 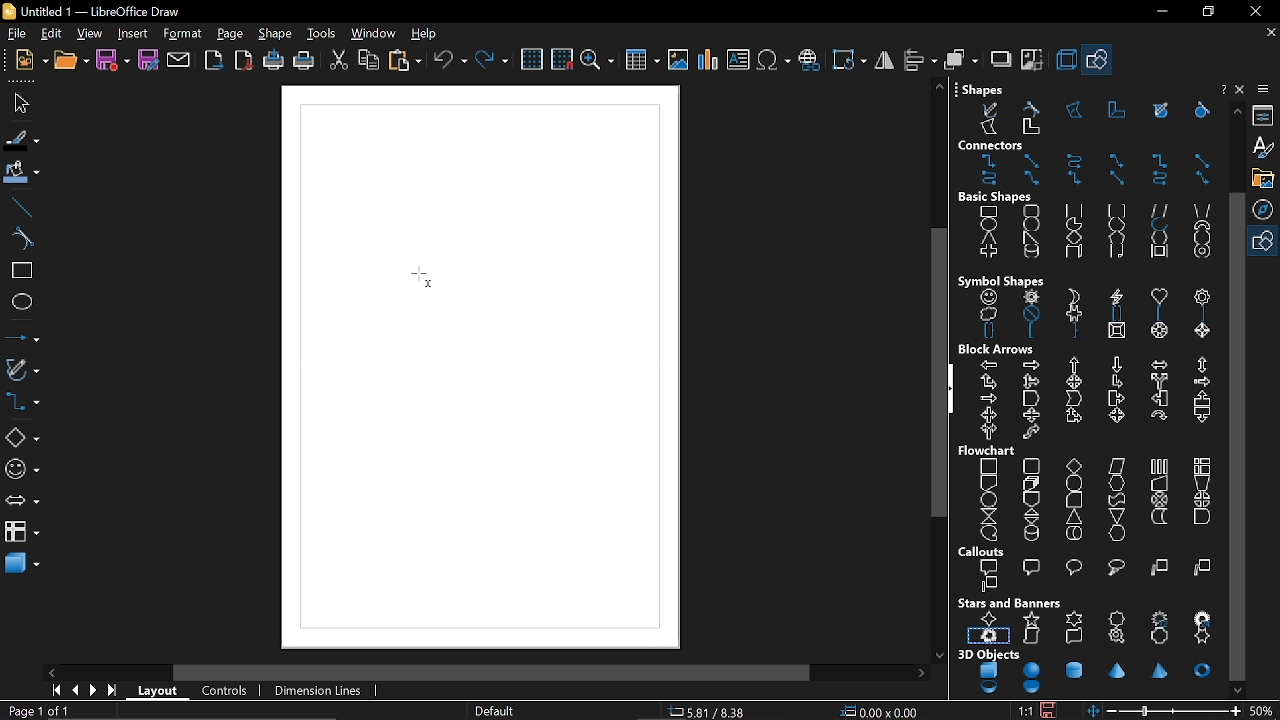 What do you see at coordinates (274, 60) in the screenshot?
I see `print directly` at bounding box center [274, 60].